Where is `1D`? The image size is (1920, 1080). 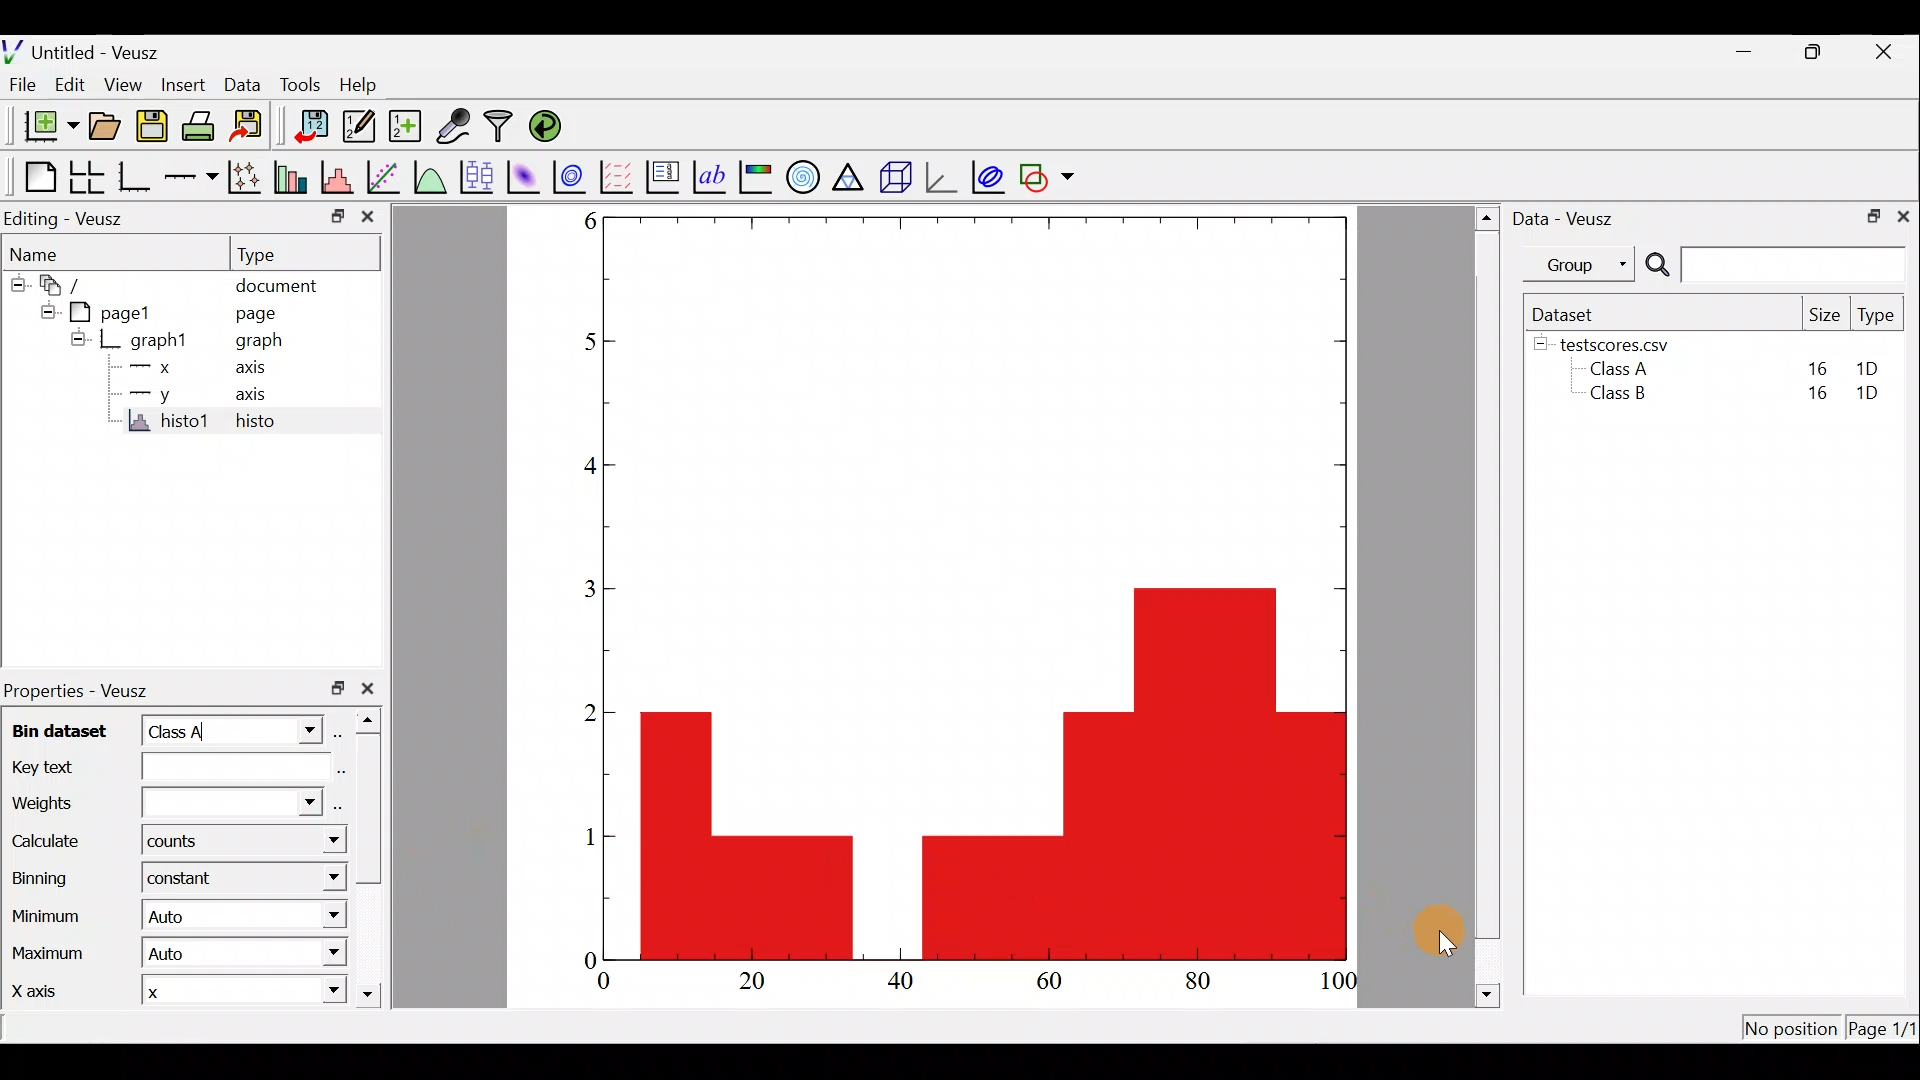 1D is located at coordinates (1870, 368).